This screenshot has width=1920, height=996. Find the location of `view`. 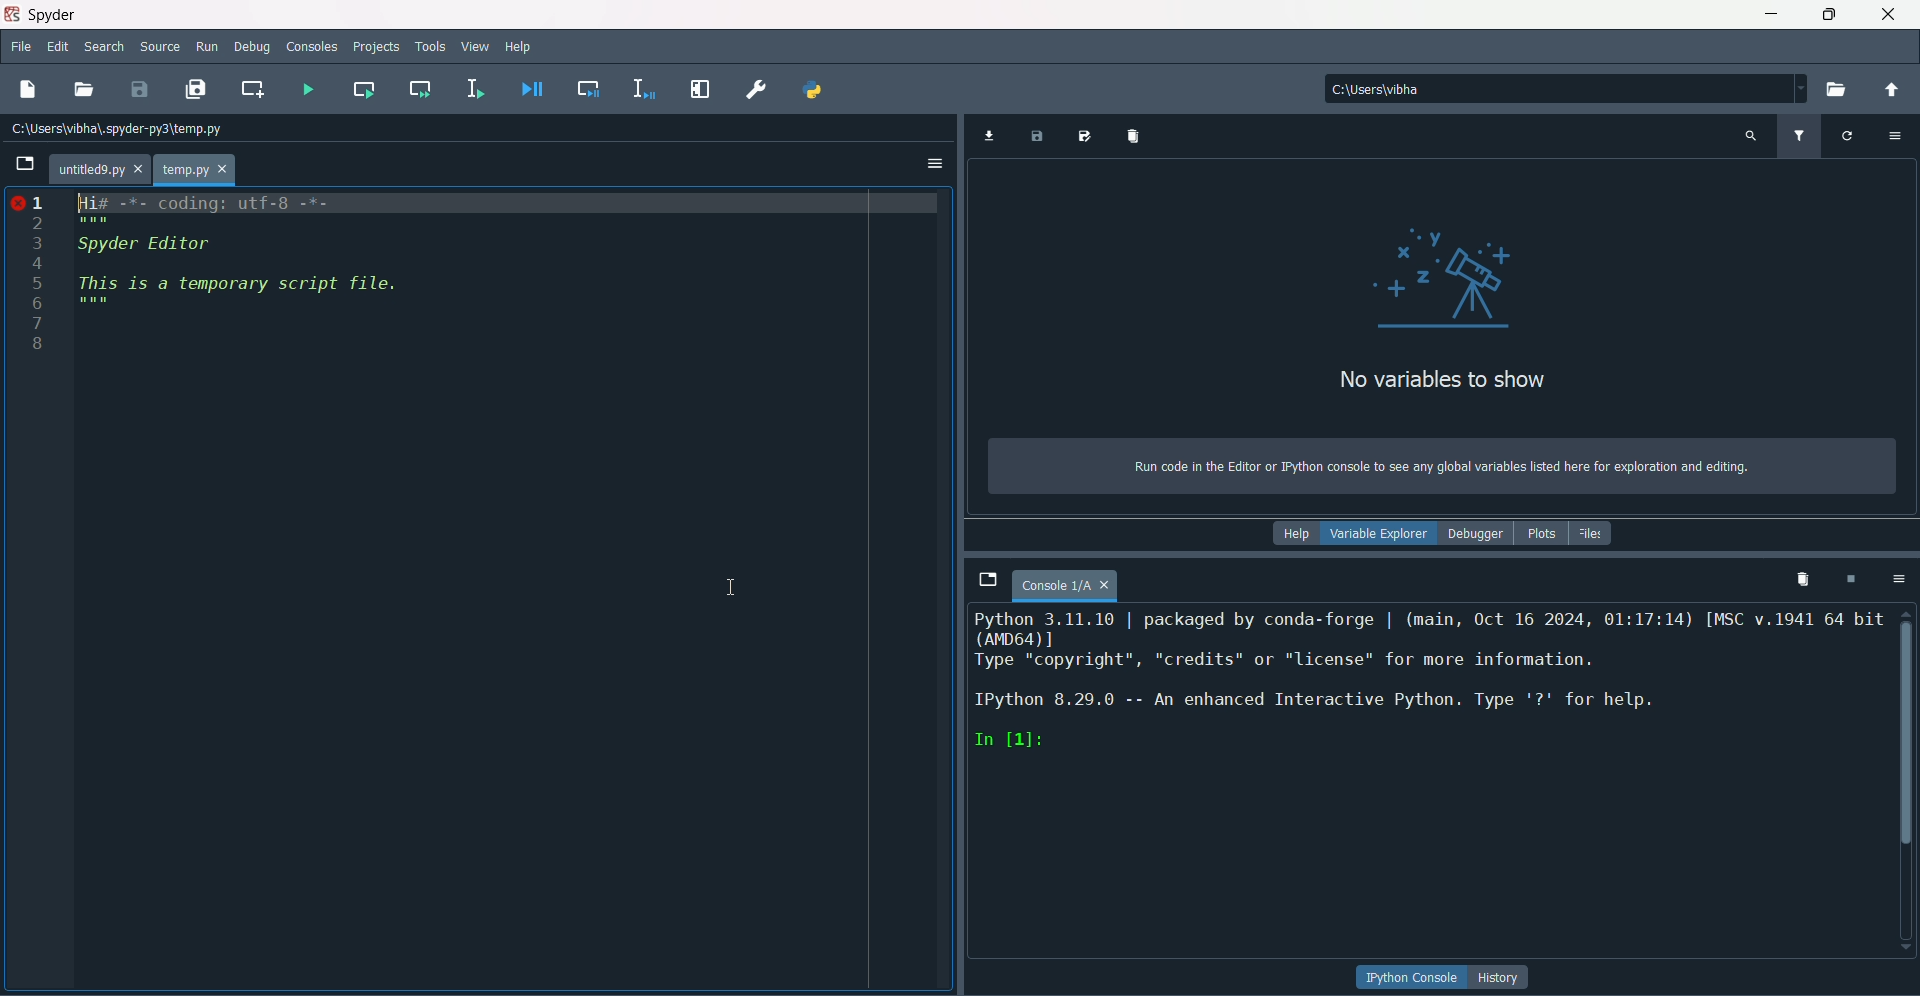

view is located at coordinates (477, 48).